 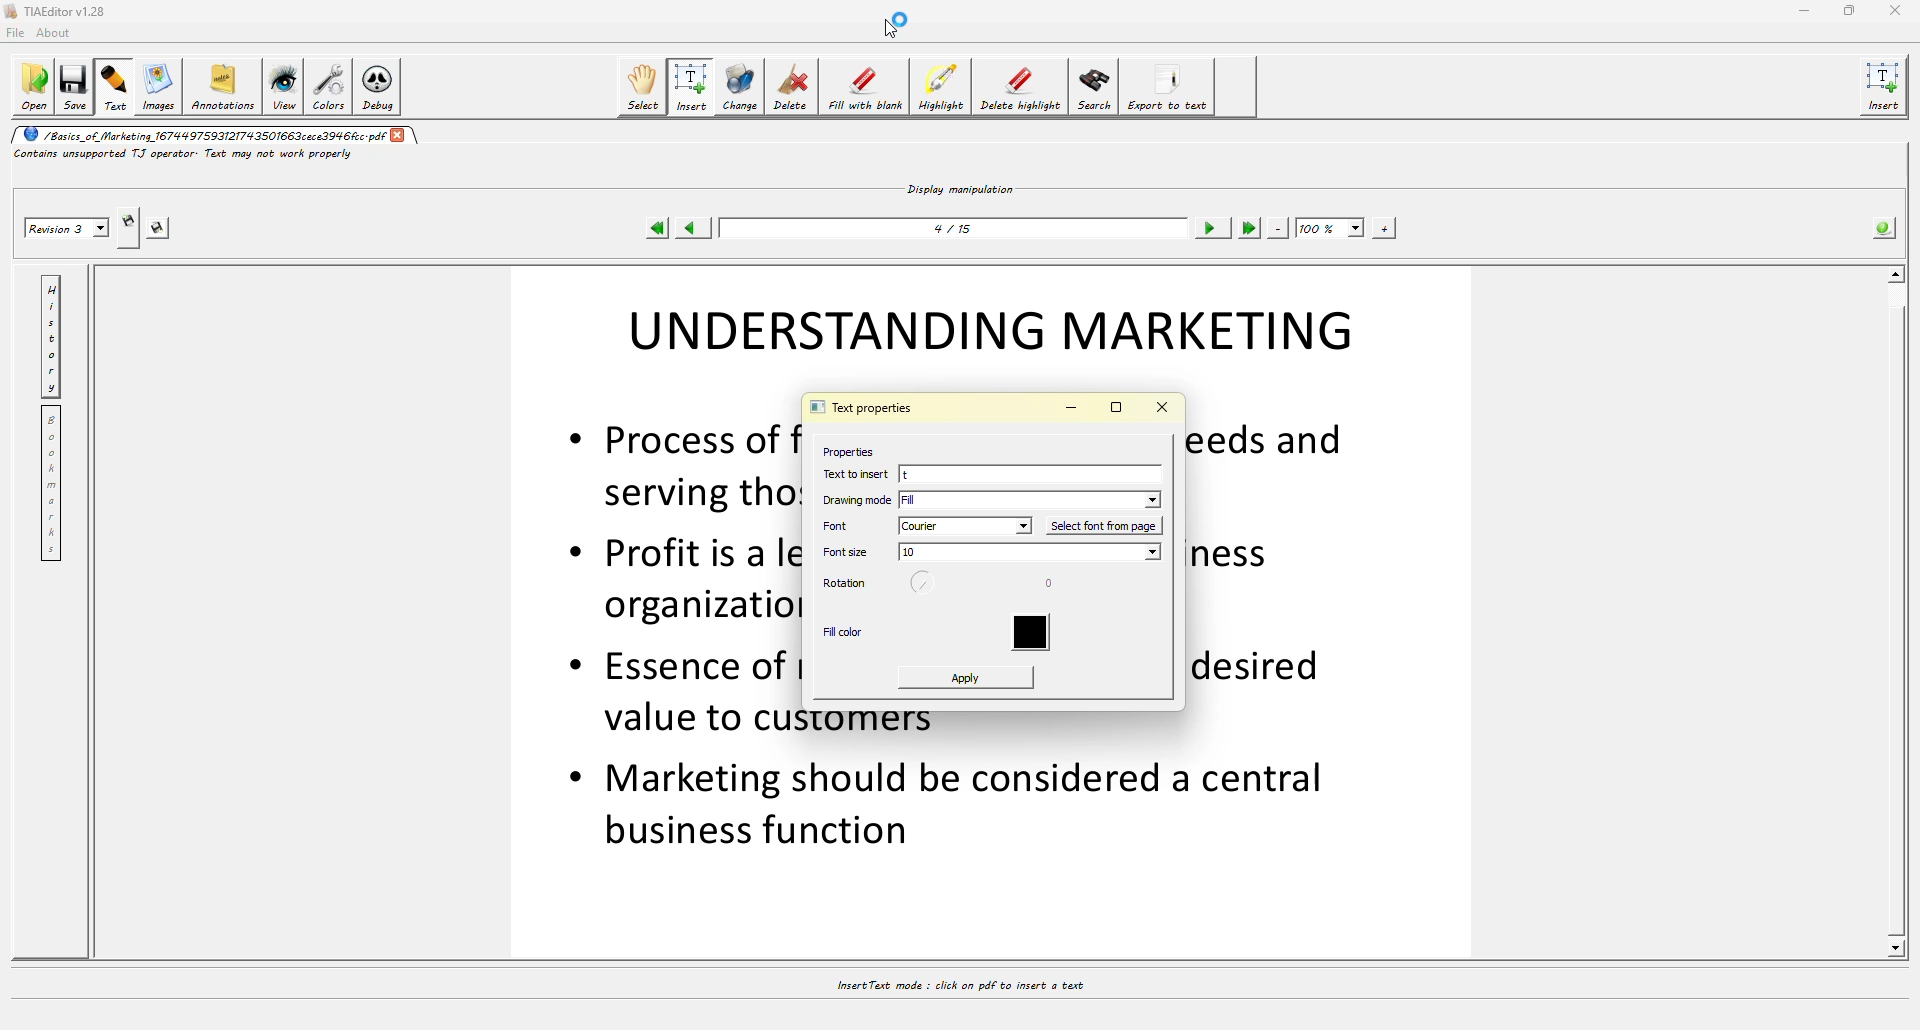 I want to click on properties, so click(x=846, y=450).